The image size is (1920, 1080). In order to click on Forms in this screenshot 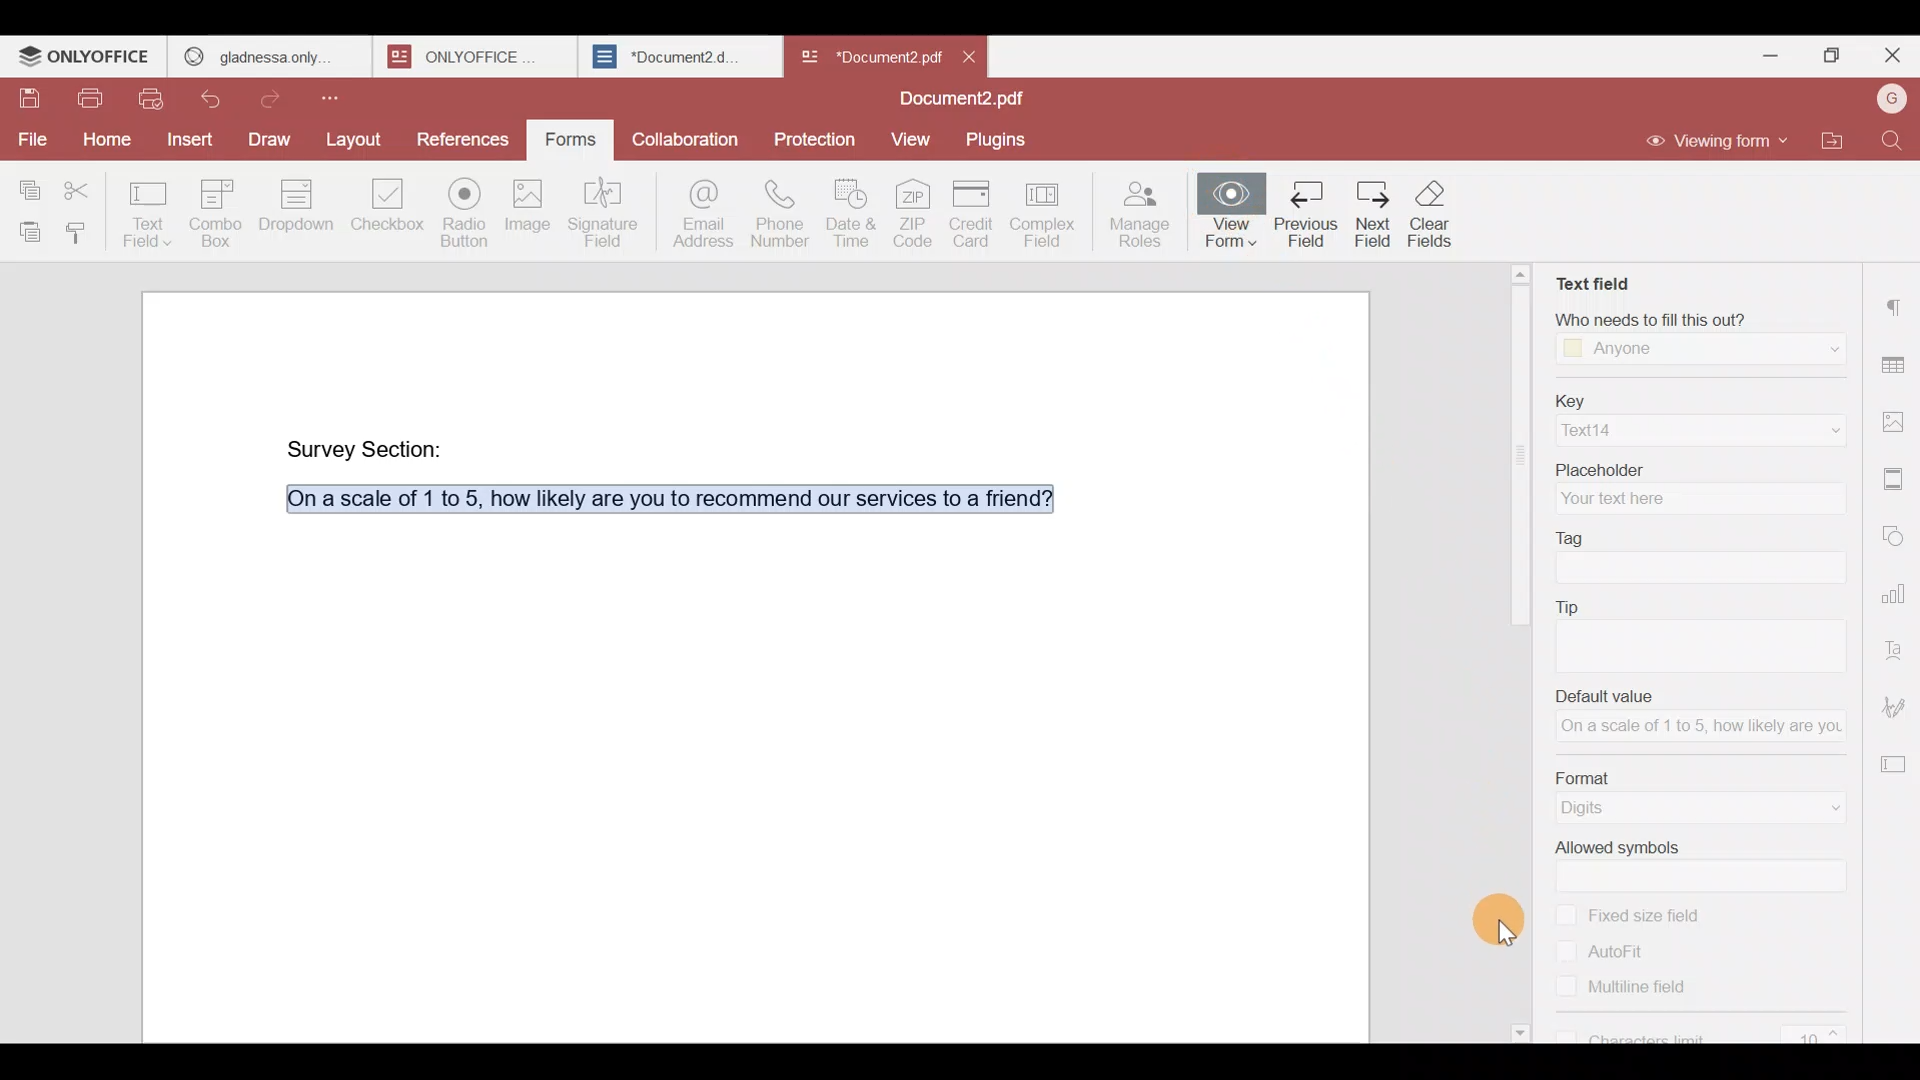, I will do `click(563, 140)`.